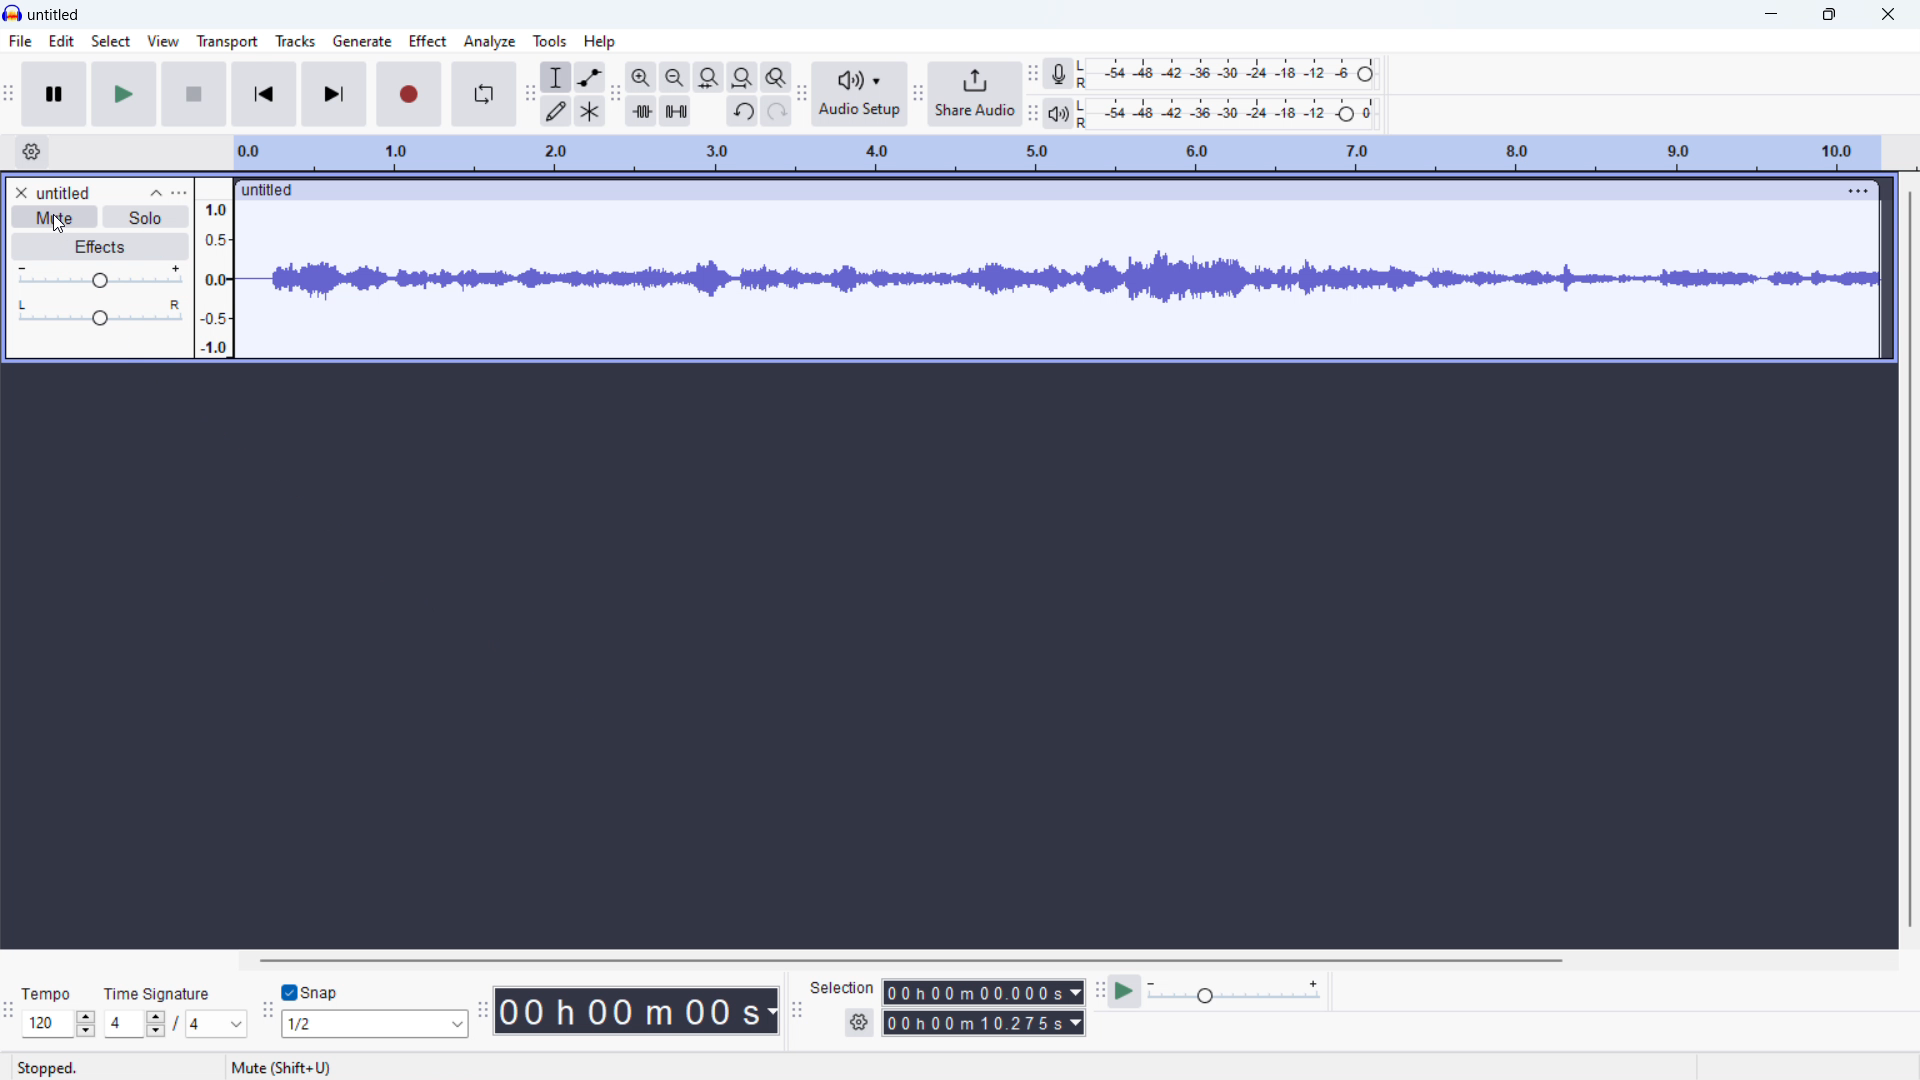 The height and width of the screenshot is (1080, 1920). Describe the element at coordinates (482, 1013) in the screenshot. I see `time toolbar` at that location.